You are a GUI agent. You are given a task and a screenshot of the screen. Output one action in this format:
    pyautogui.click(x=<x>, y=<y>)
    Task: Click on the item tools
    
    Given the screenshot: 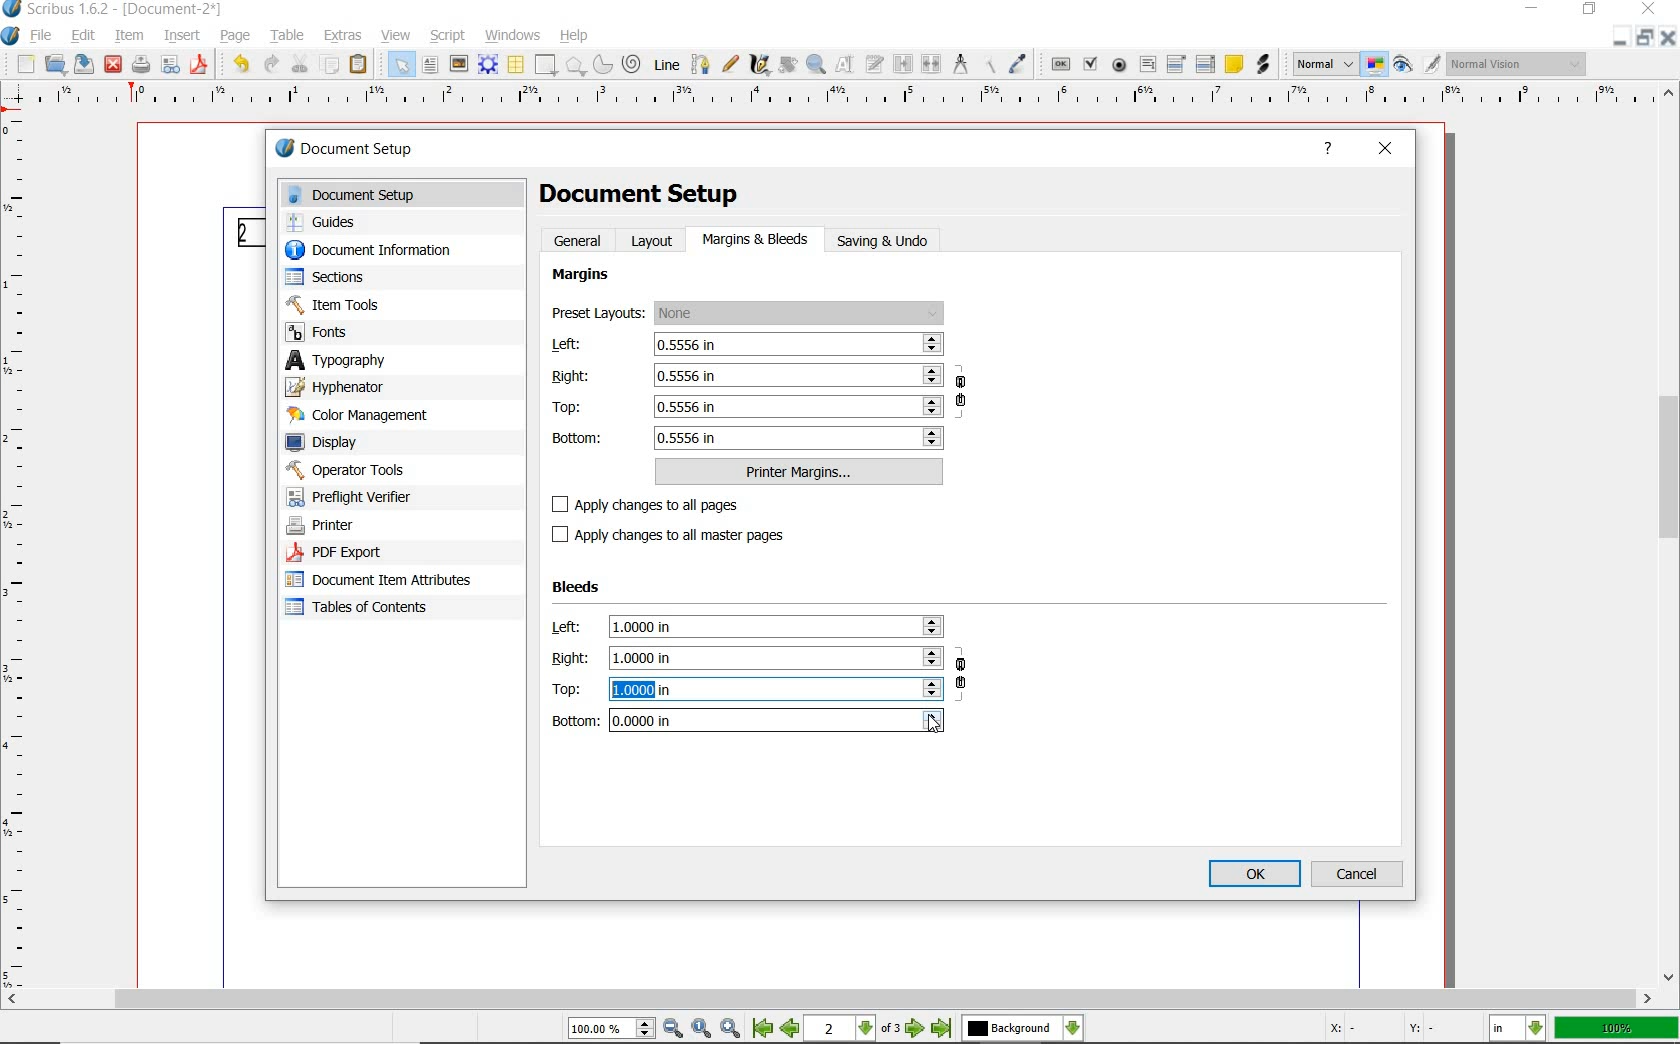 What is the action you would take?
    pyautogui.click(x=337, y=307)
    